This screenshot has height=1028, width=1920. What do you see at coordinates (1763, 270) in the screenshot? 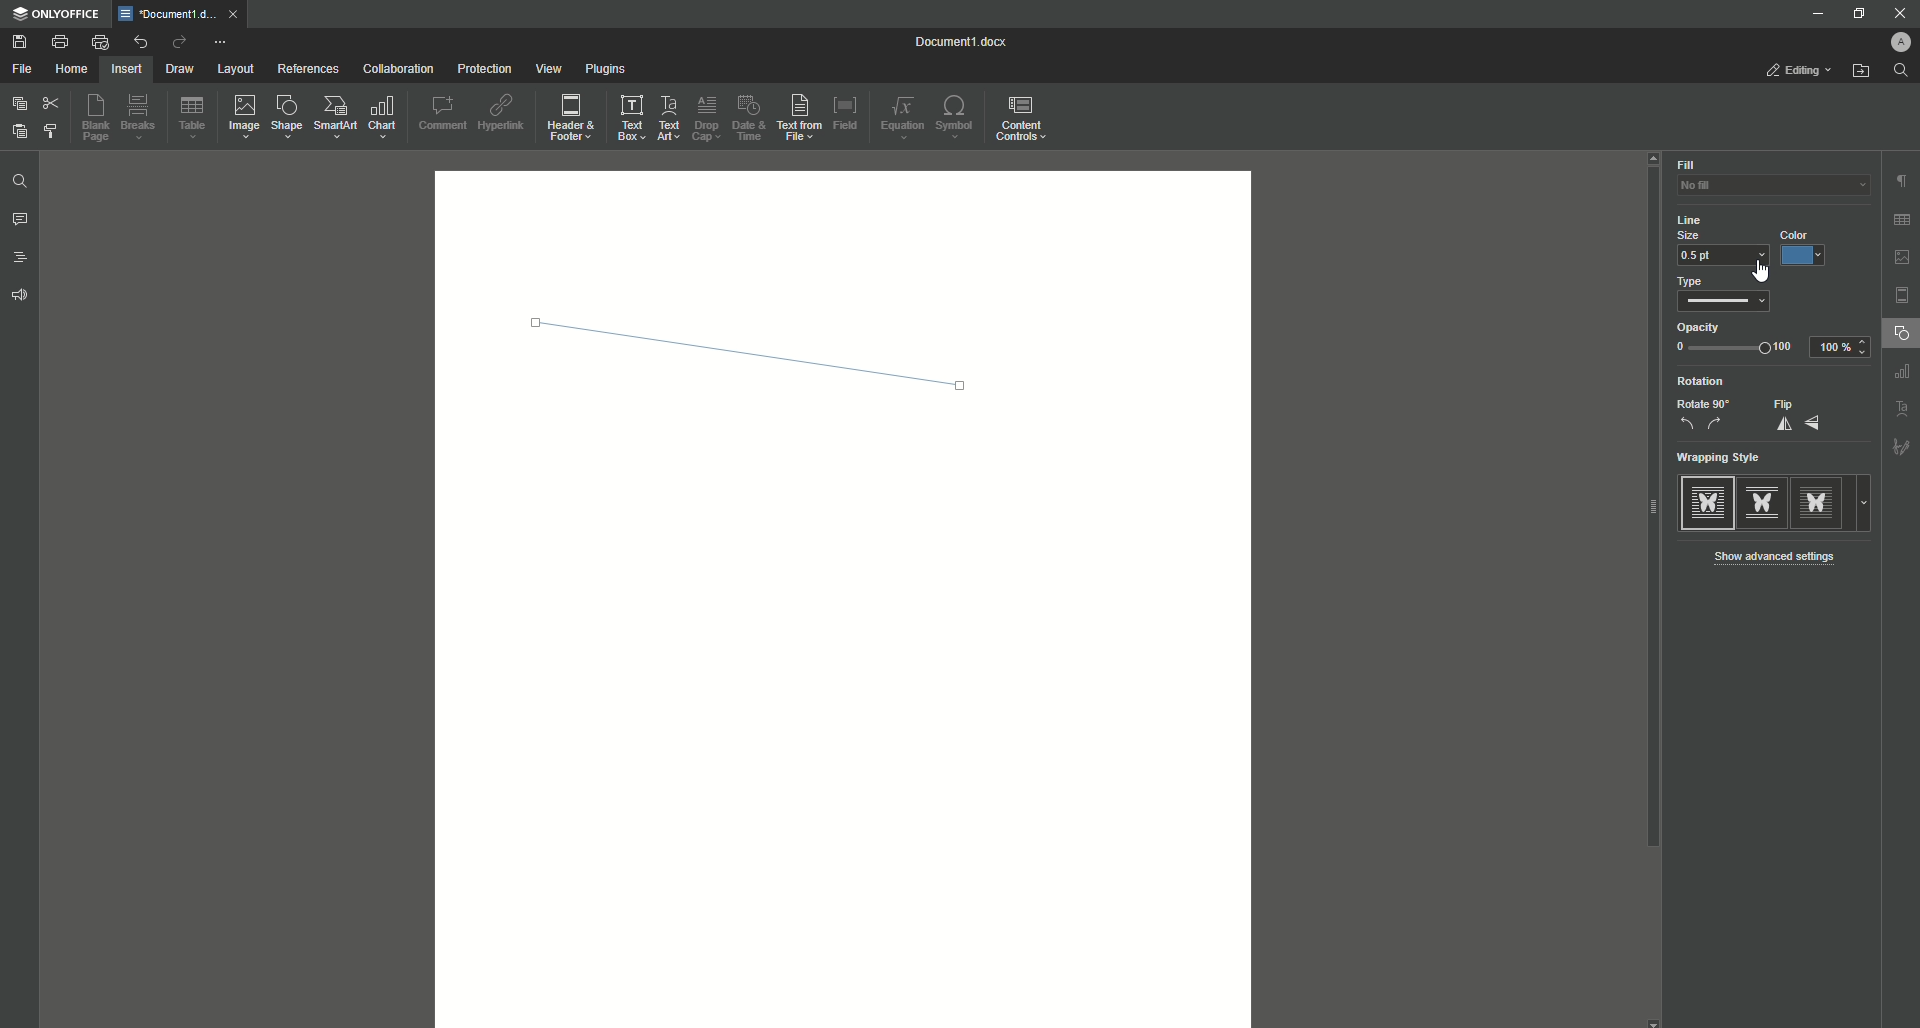
I see `pointer` at bounding box center [1763, 270].